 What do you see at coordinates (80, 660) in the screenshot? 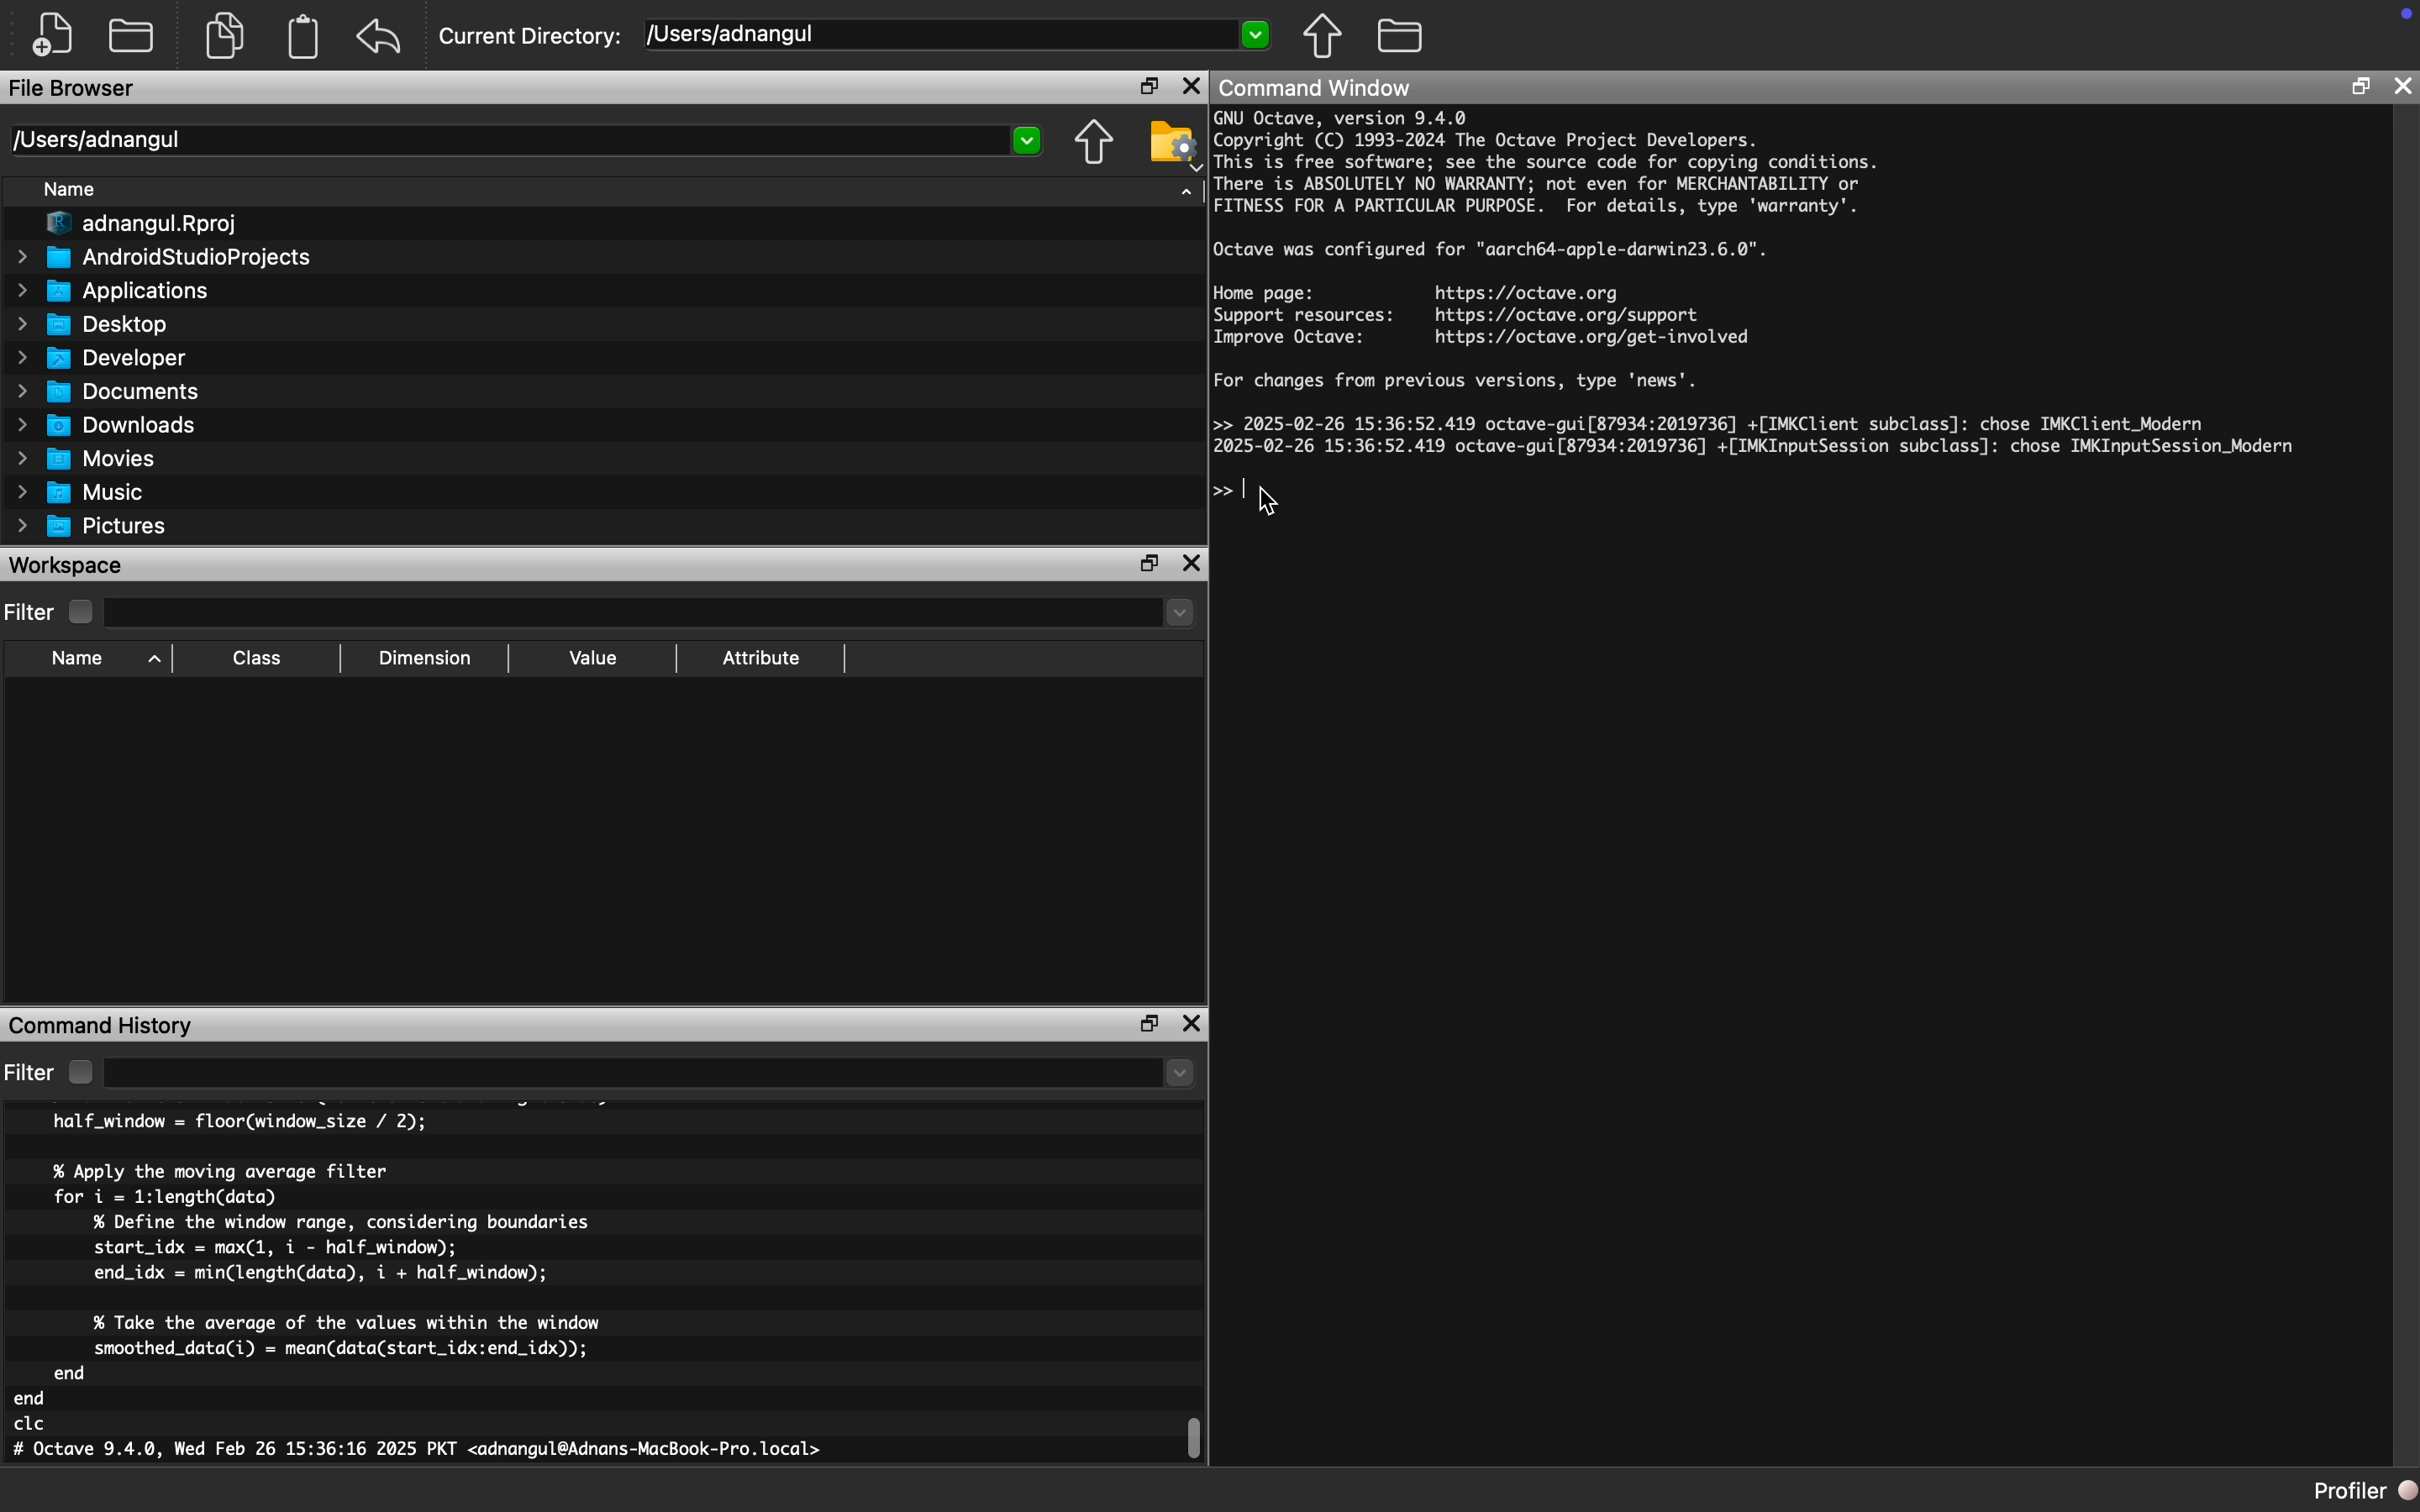
I see `Name` at bounding box center [80, 660].